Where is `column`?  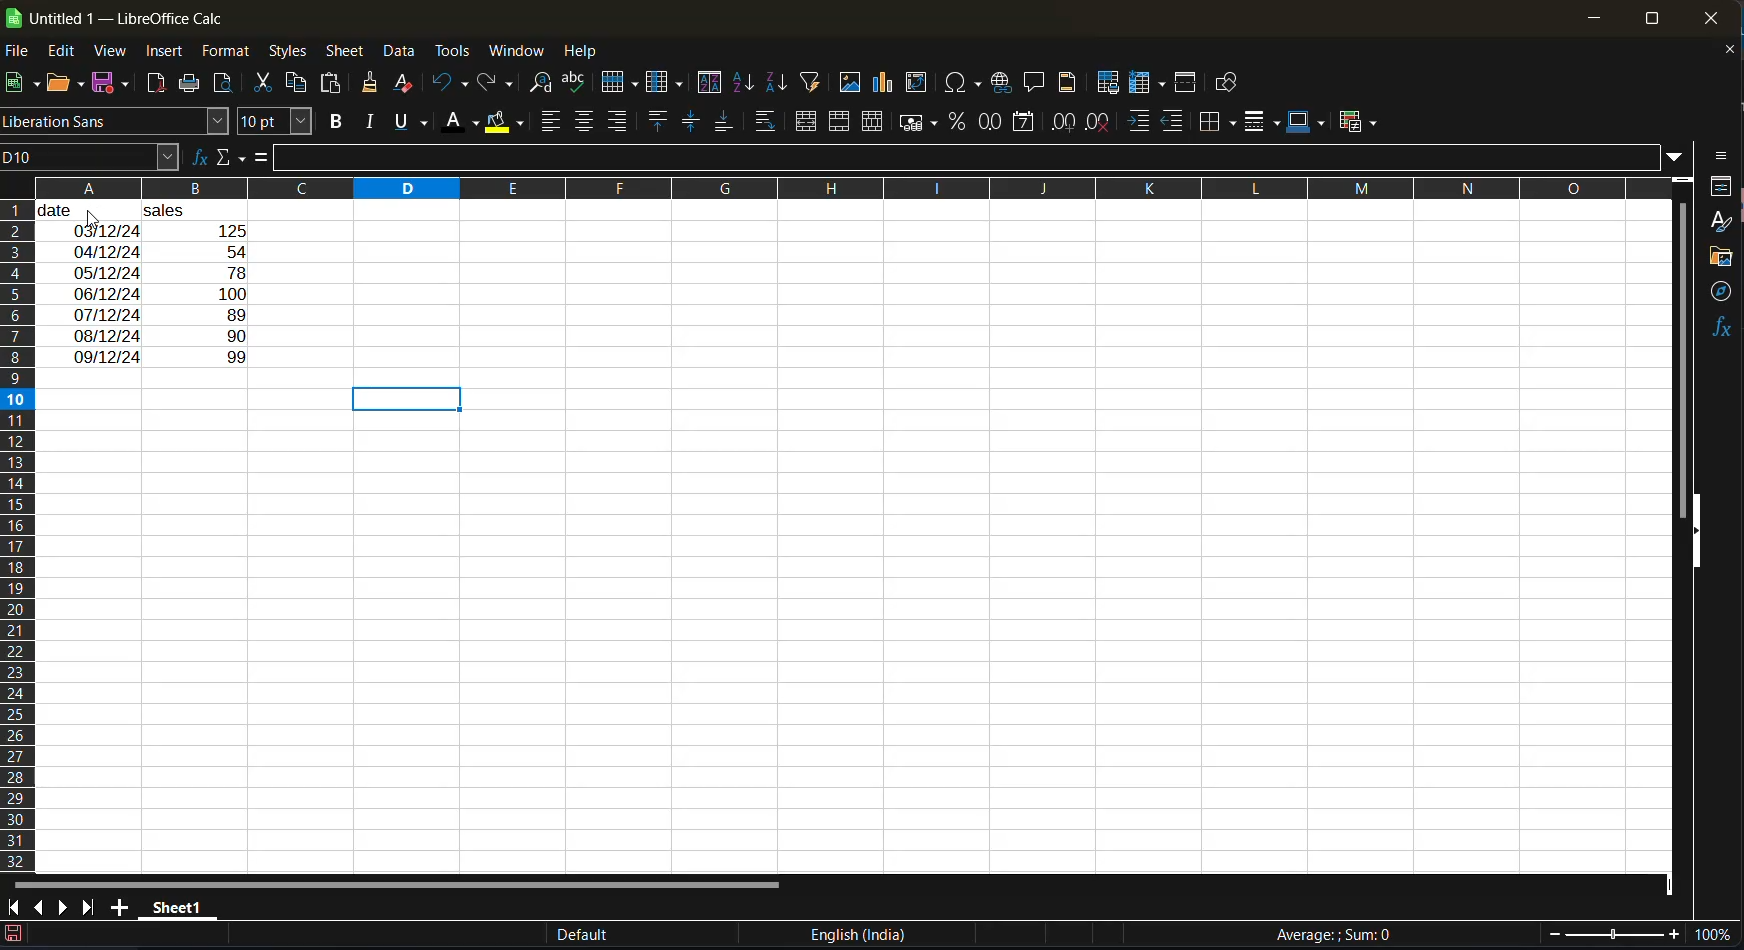 column is located at coordinates (669, 84).